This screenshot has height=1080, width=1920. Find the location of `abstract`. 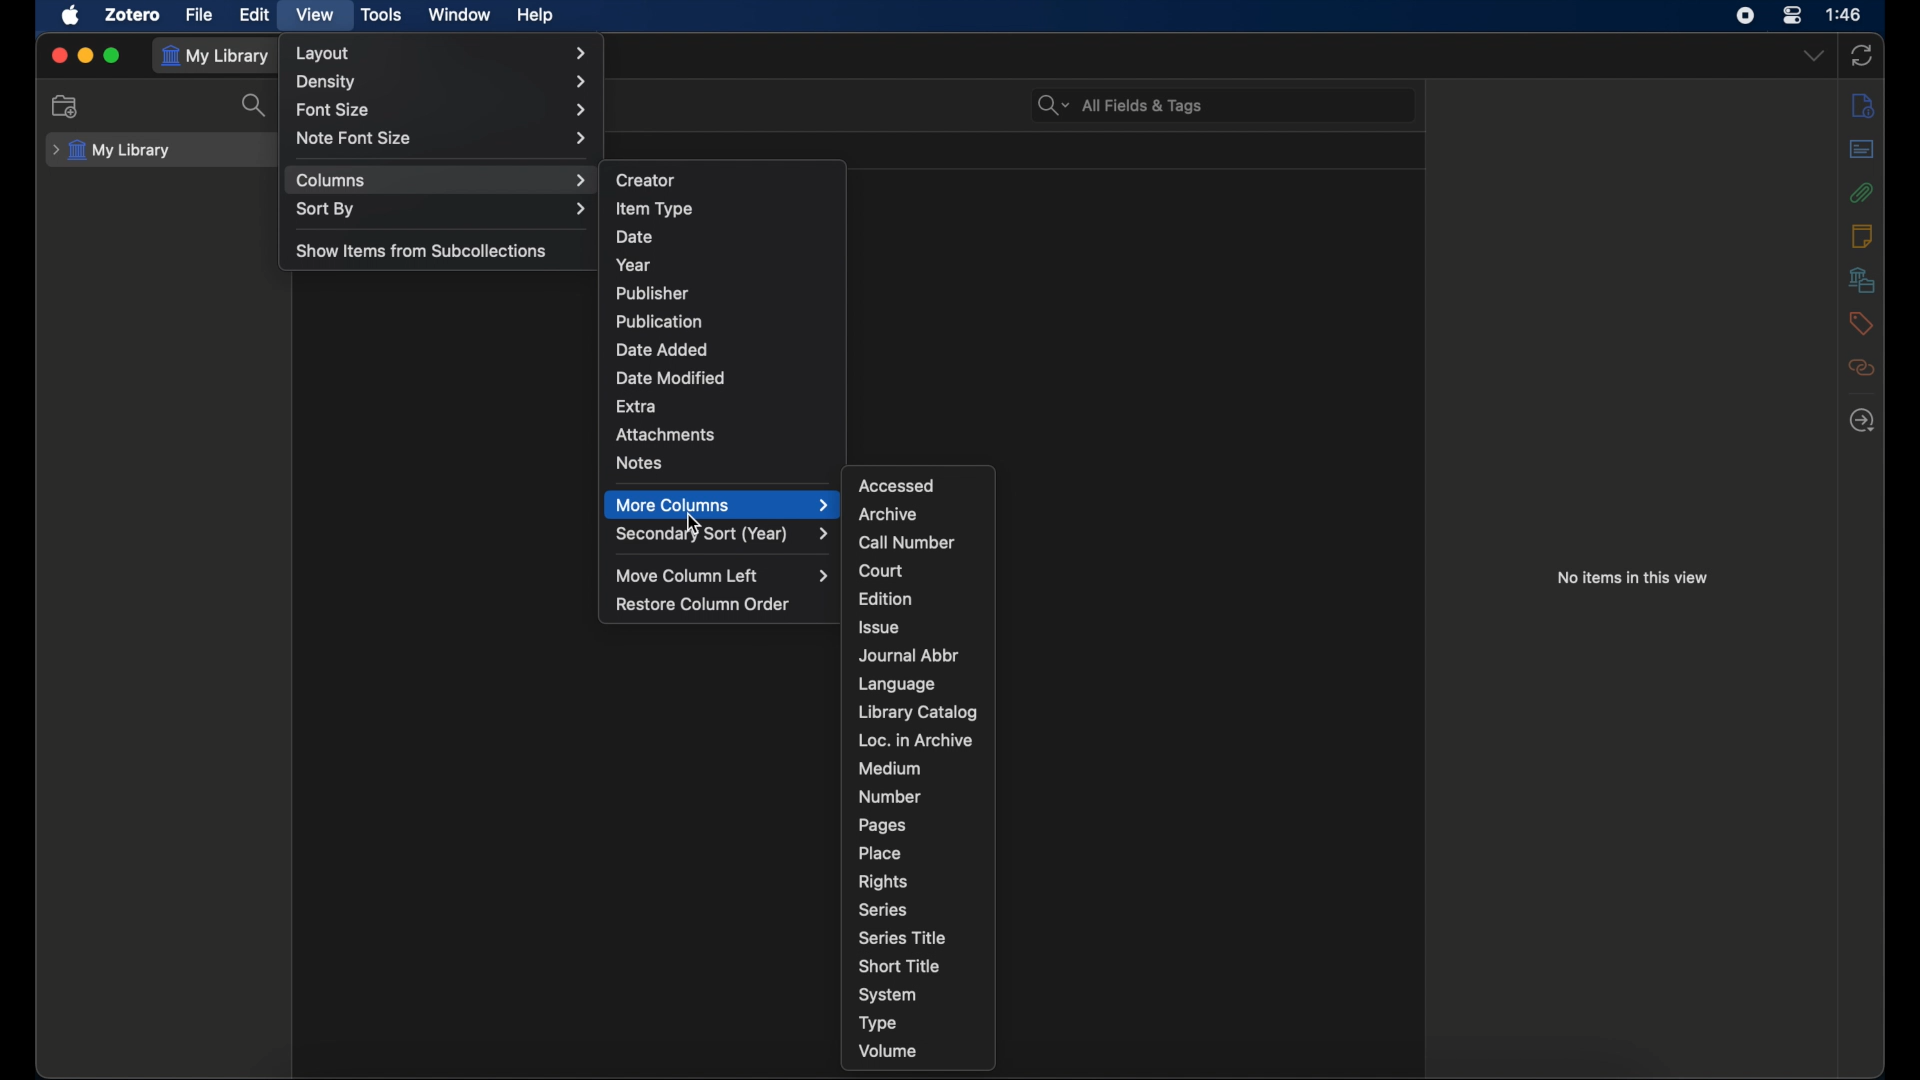

abstract is located at coordinates (1864, 148).